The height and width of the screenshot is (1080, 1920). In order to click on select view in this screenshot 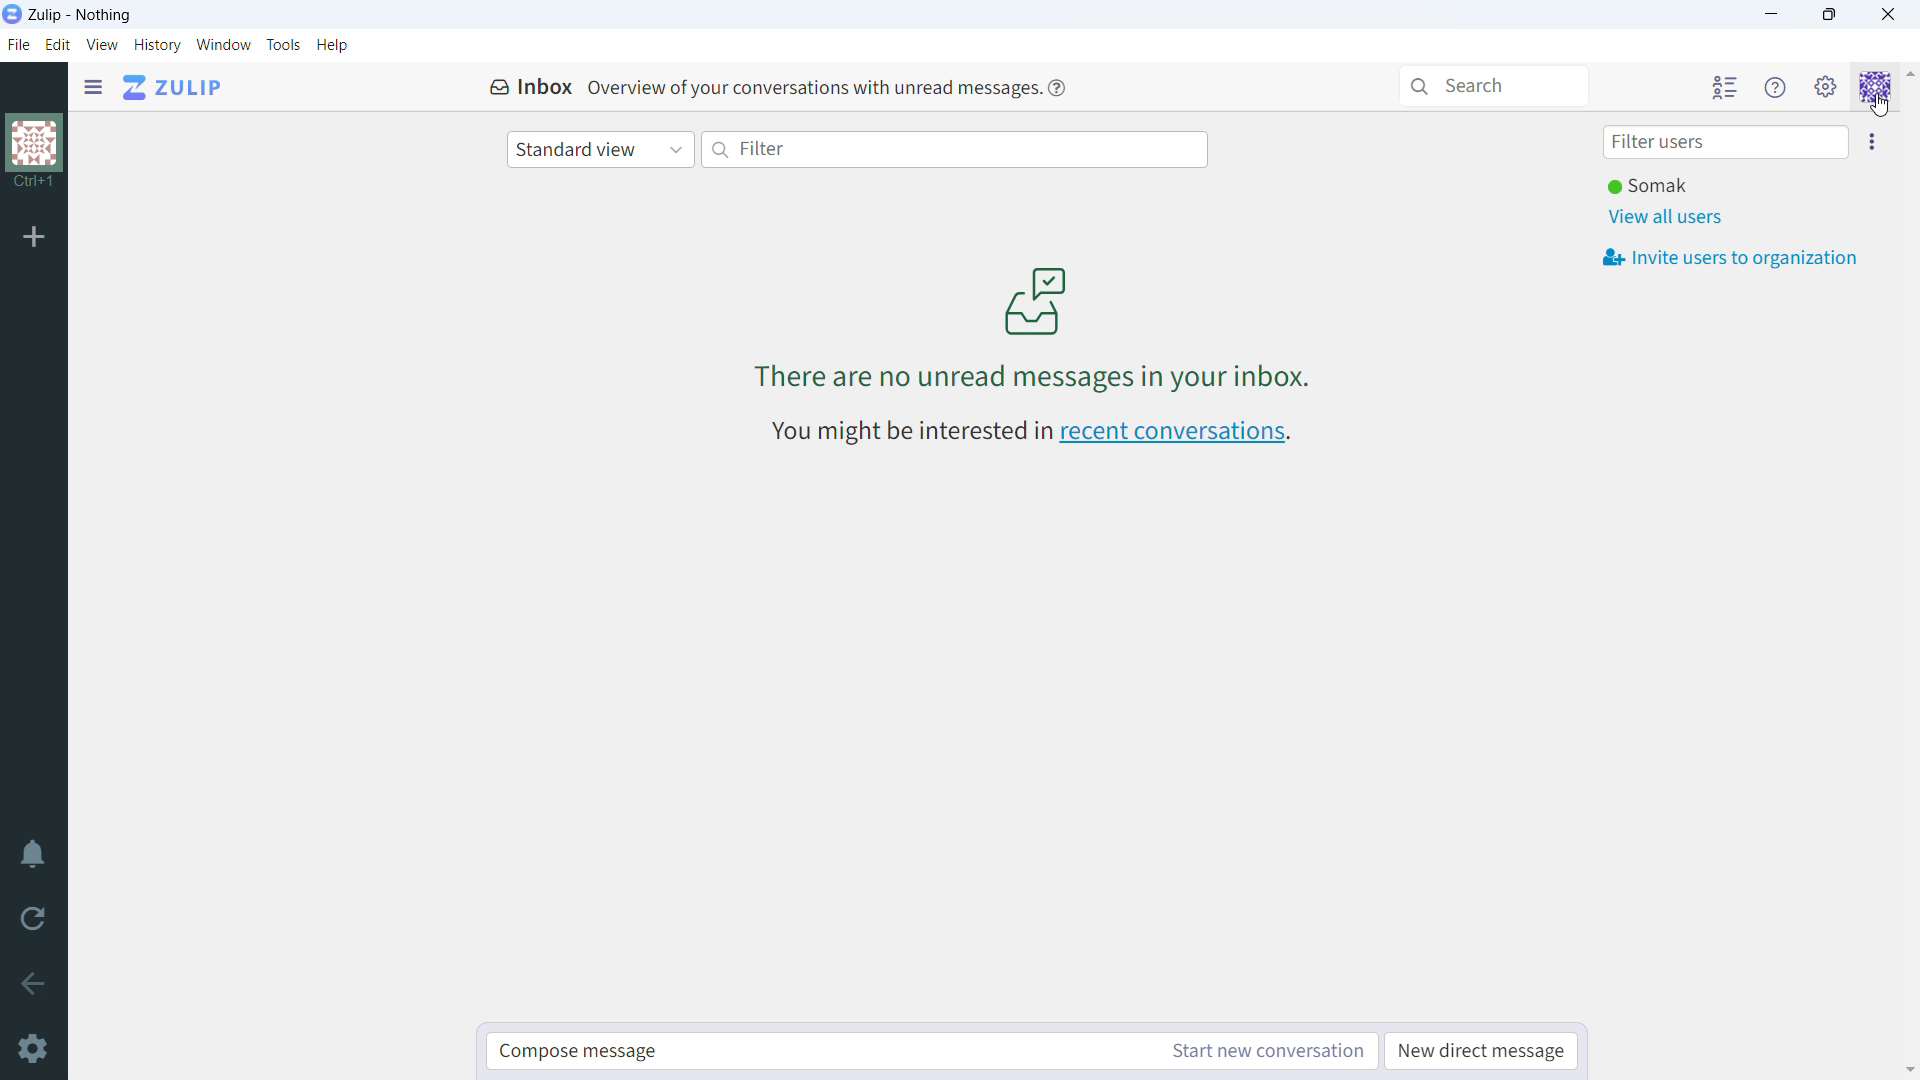, I will do `click(600, 150)`.